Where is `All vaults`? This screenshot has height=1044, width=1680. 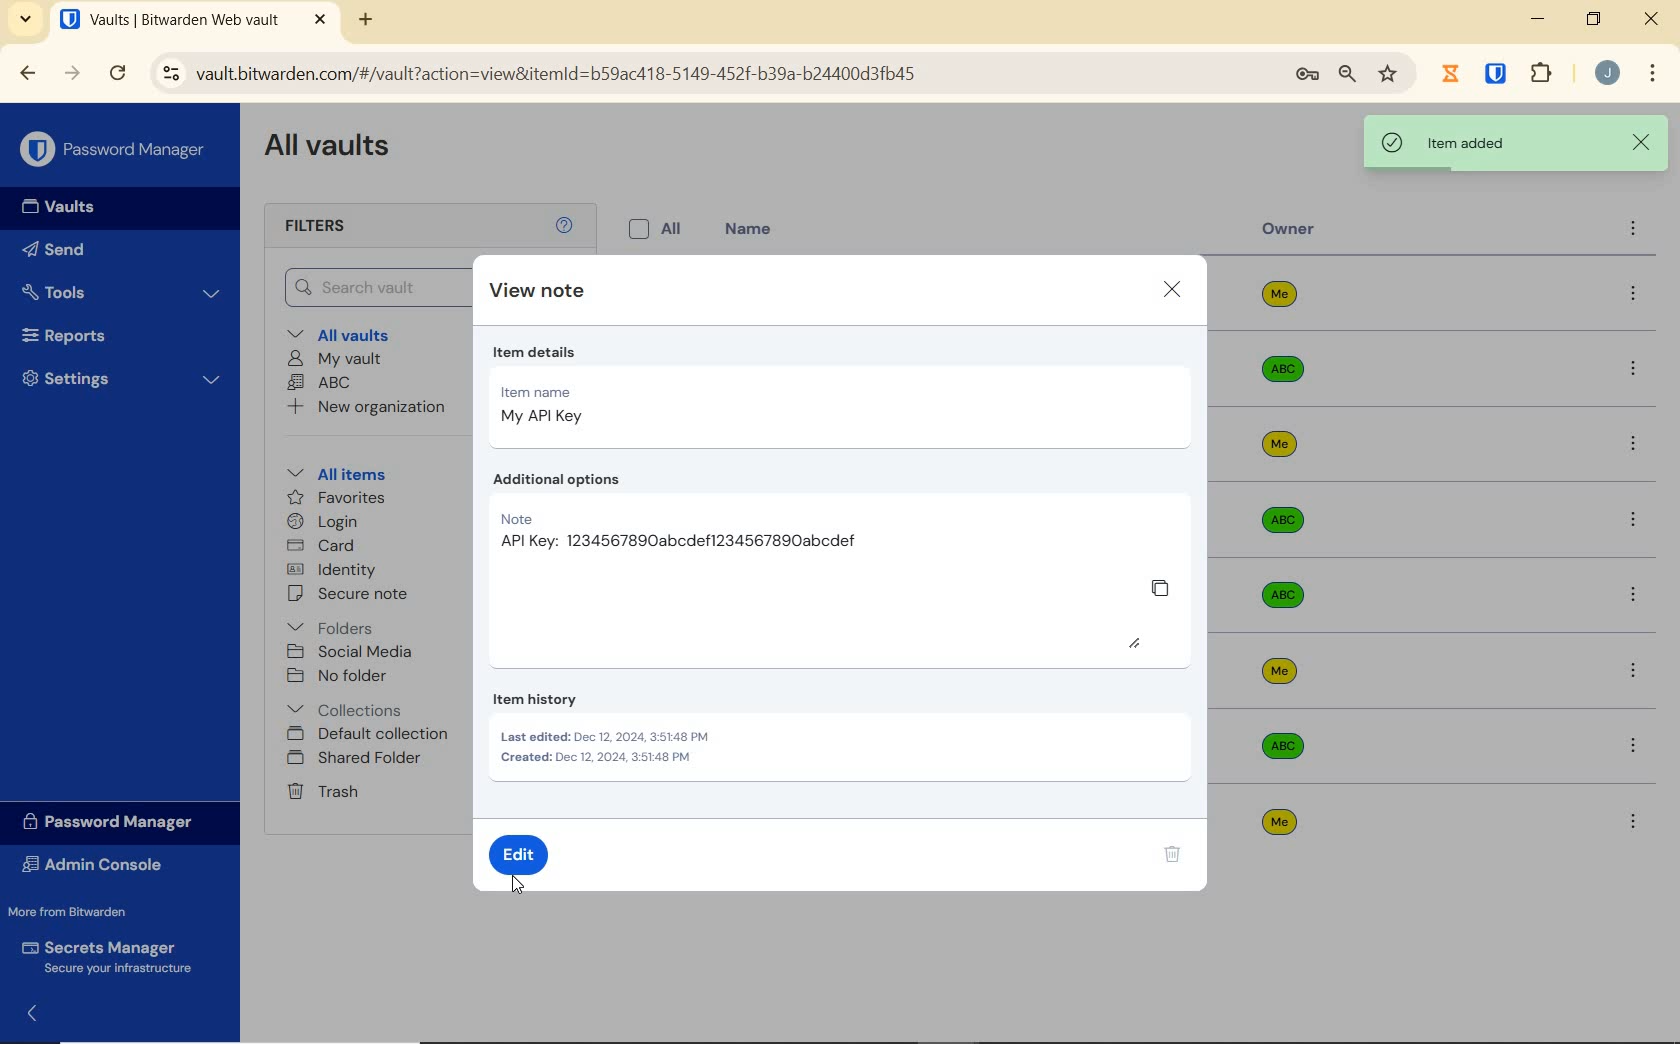 All vaults is located at coordinates (357, 336).